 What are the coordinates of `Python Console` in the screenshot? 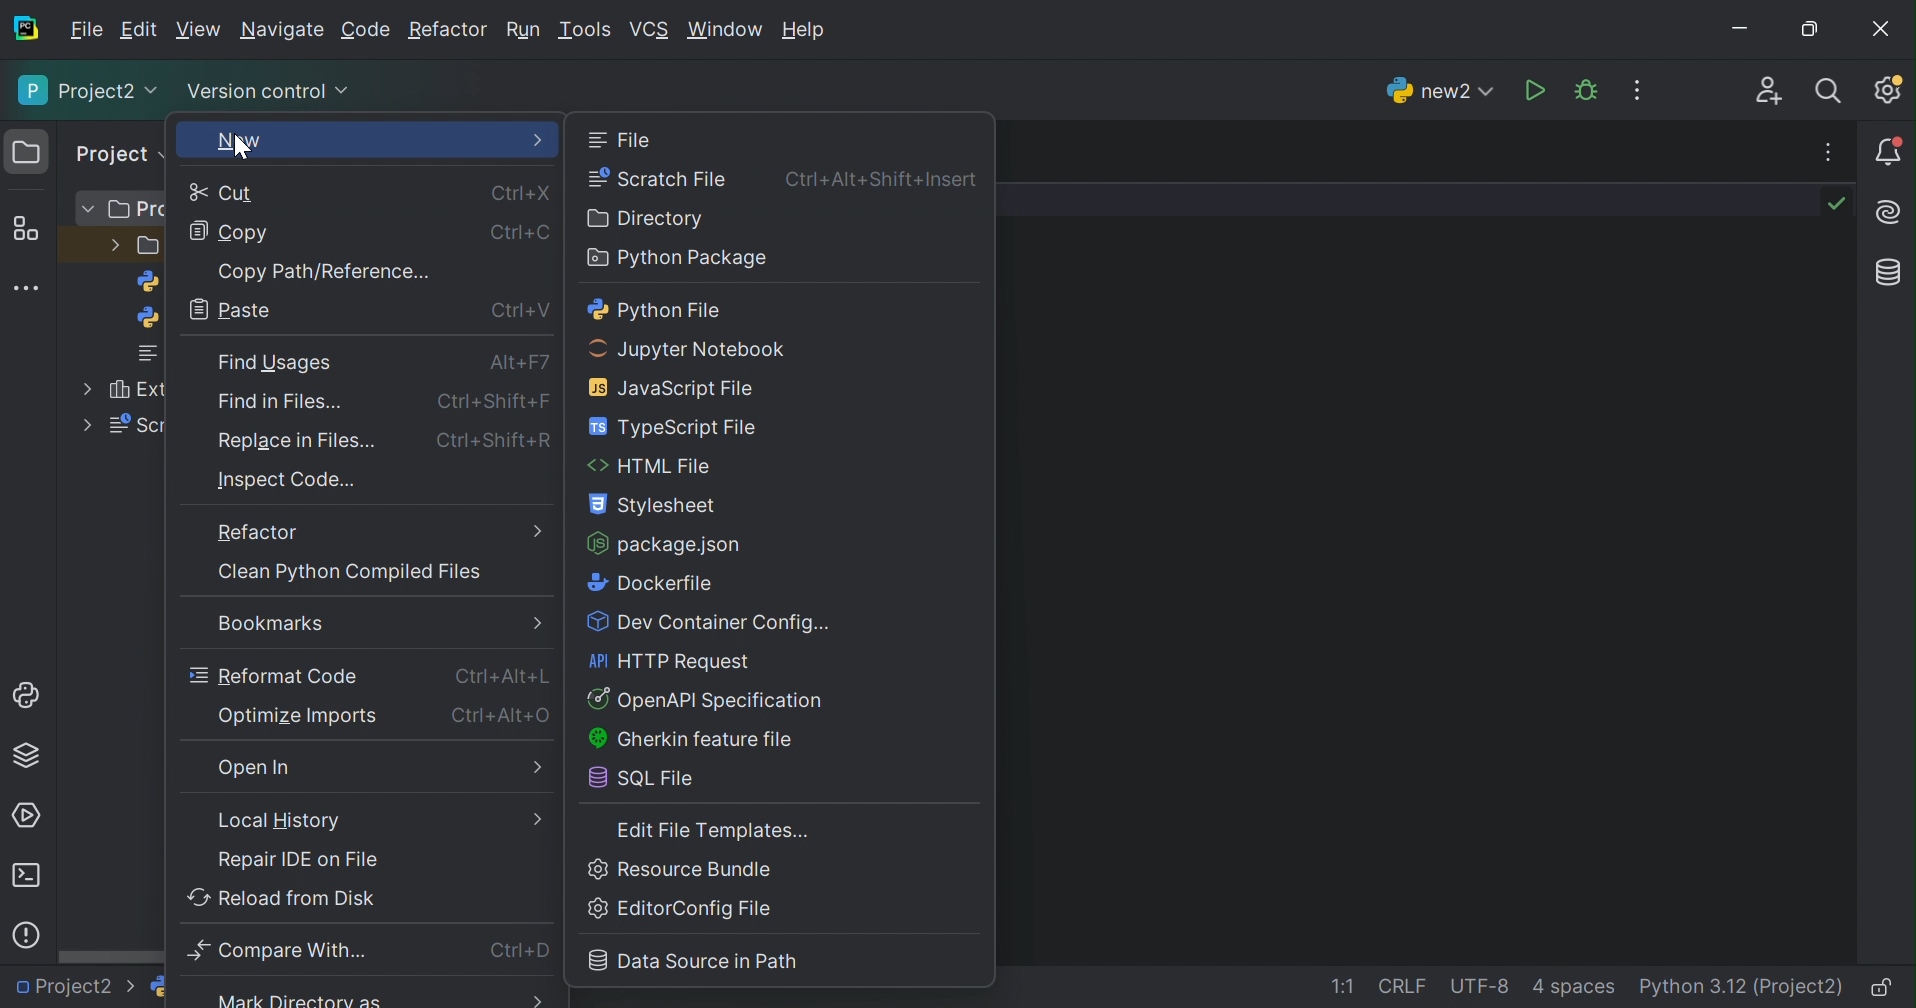 It's located at (25, 694).